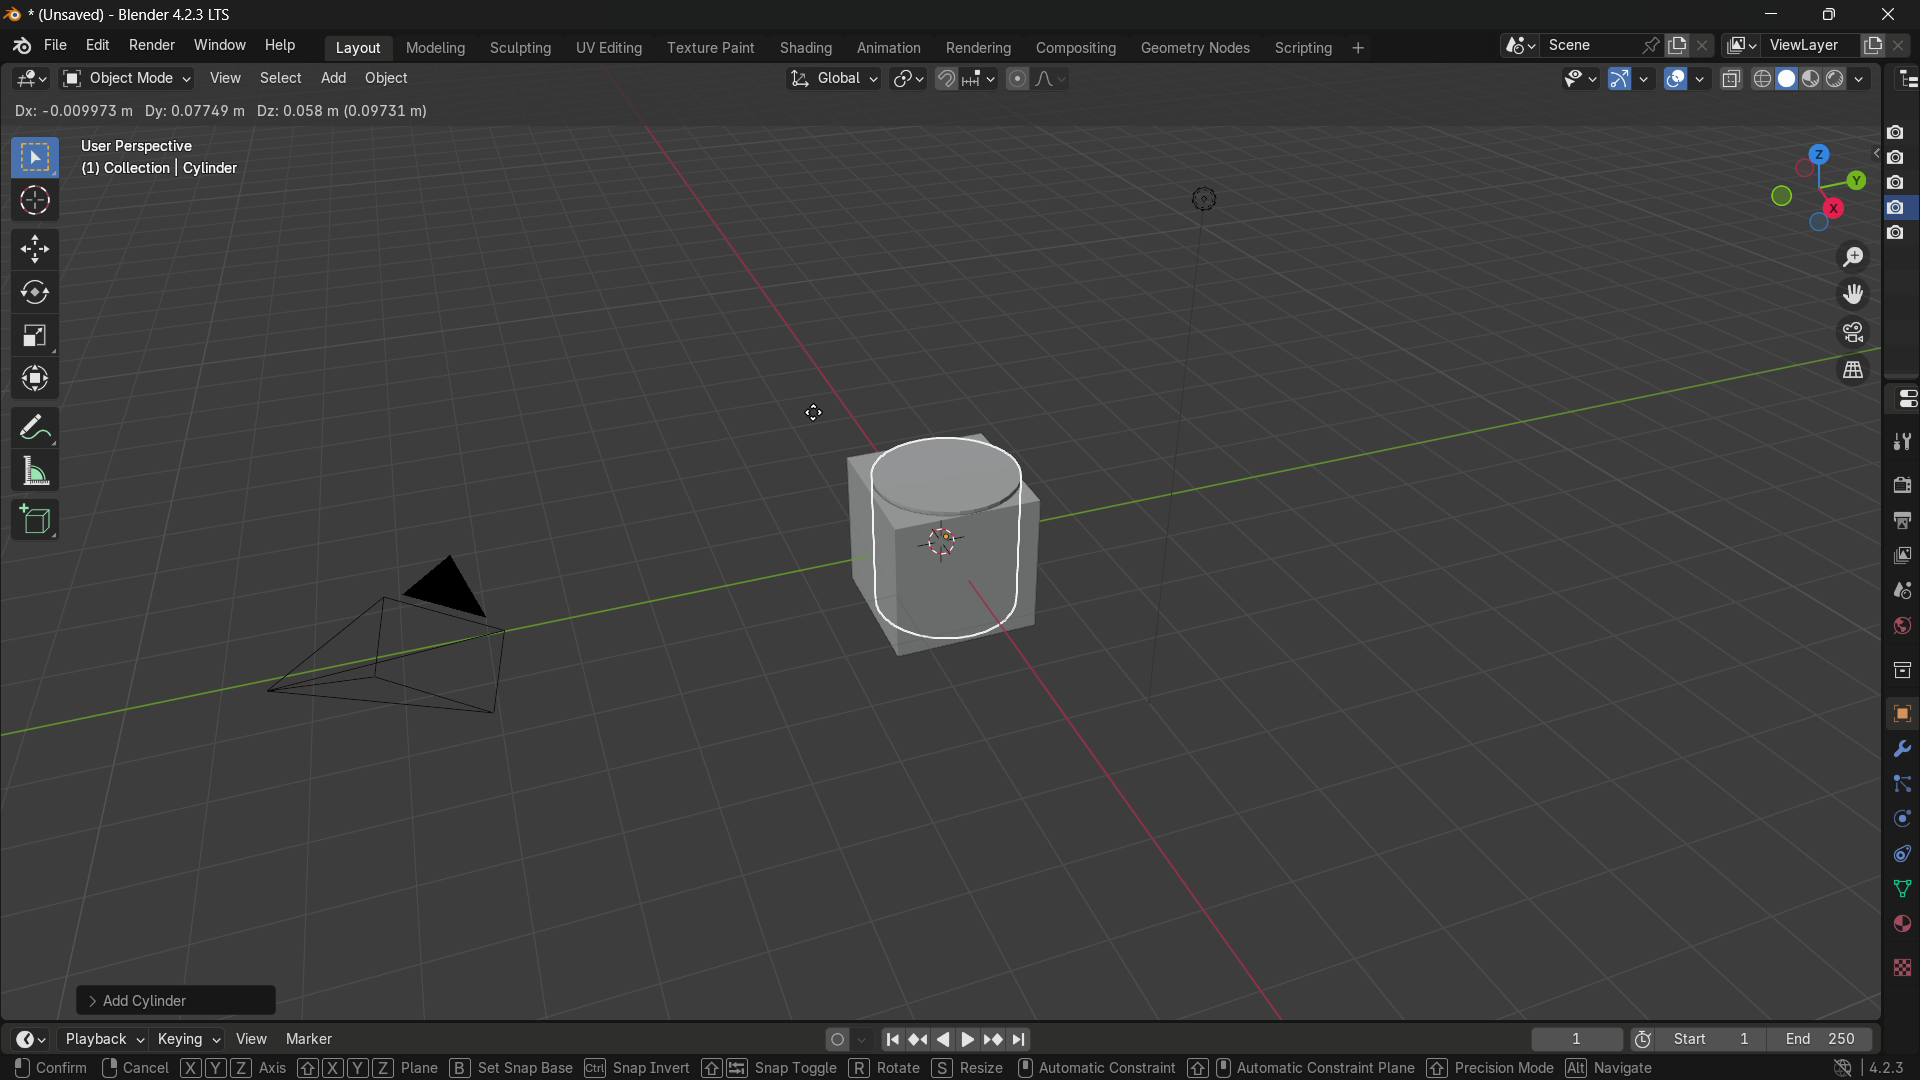  Describe the element at coordinates (410, 635) in the screenshot. I see `camera` at that location.